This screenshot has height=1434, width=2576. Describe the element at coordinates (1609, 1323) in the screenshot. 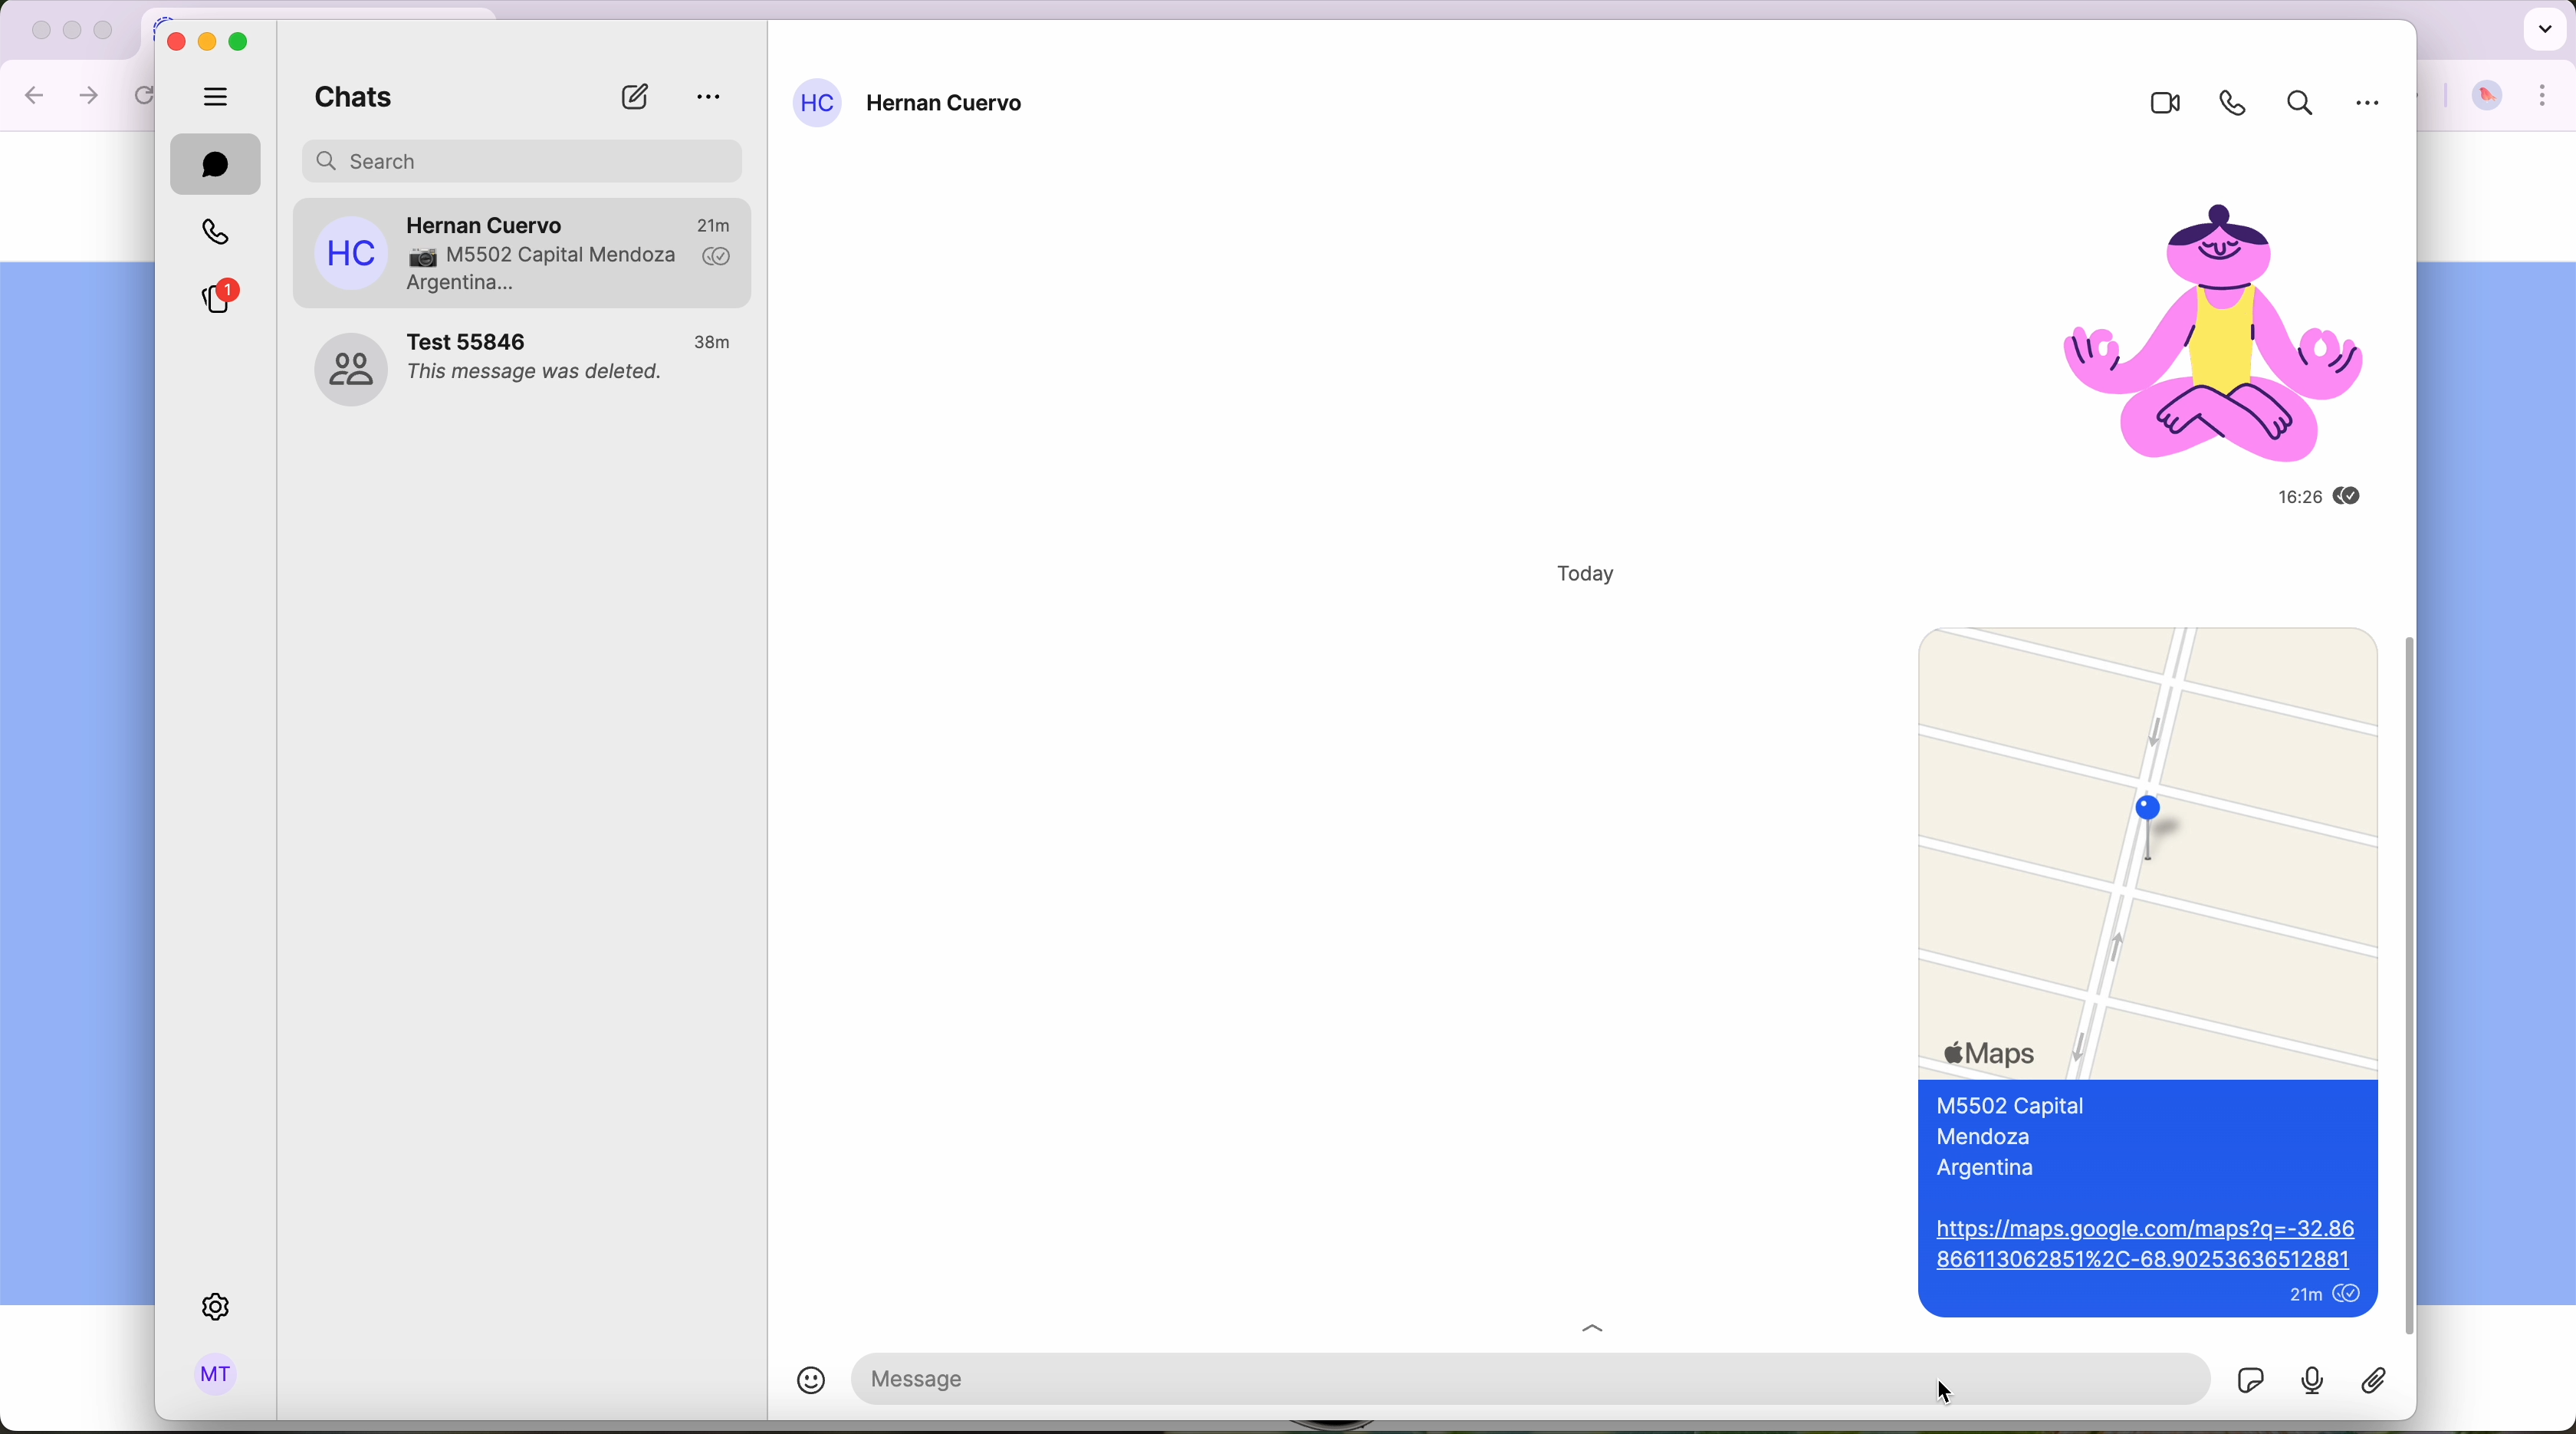

I see `up` at that location.